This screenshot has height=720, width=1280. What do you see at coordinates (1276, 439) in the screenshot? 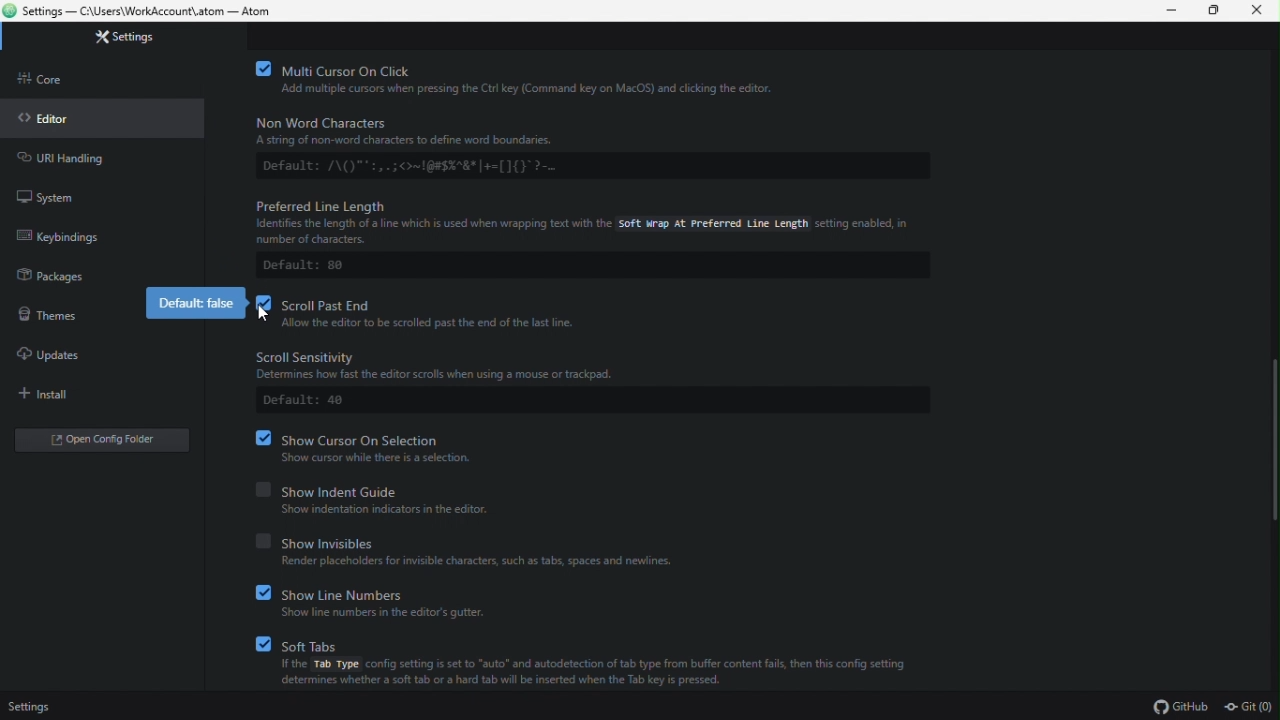
I see `scrollbar` at bounding box center [1276, 439].